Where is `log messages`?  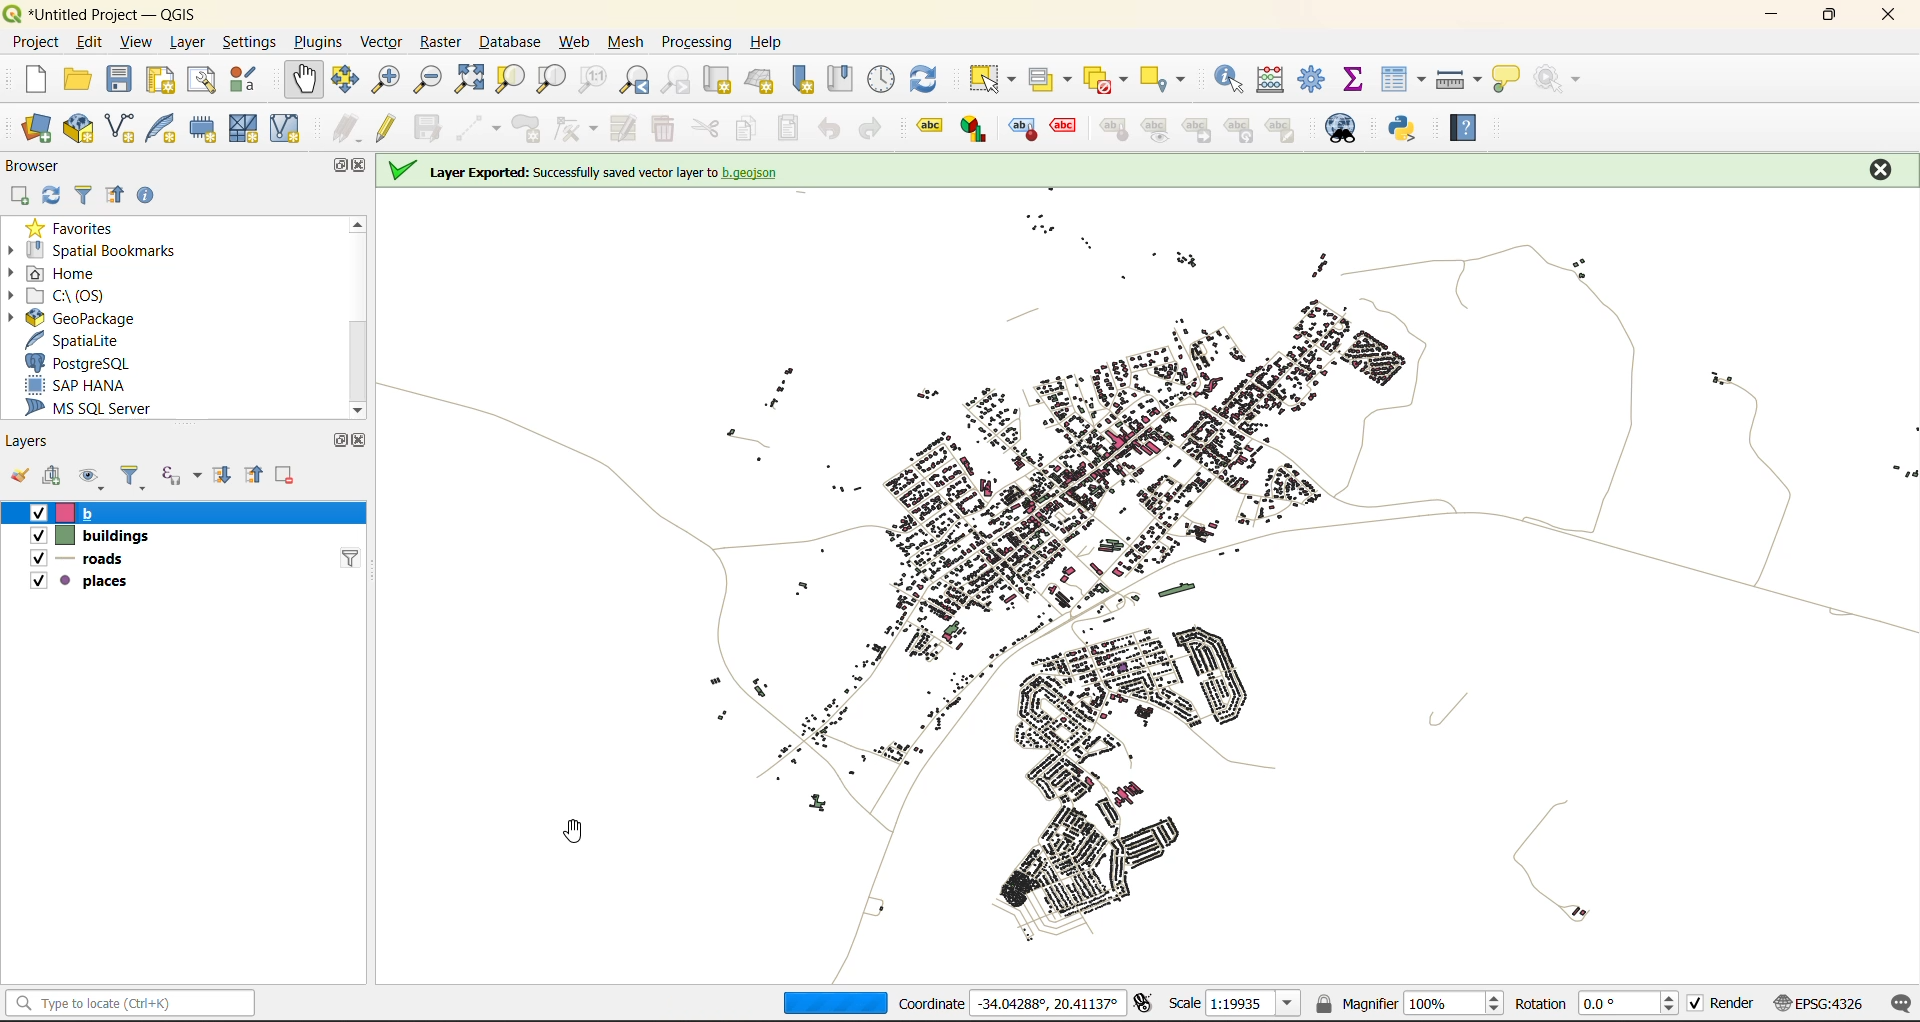 log messages is located at coordinates (1897, 1002).